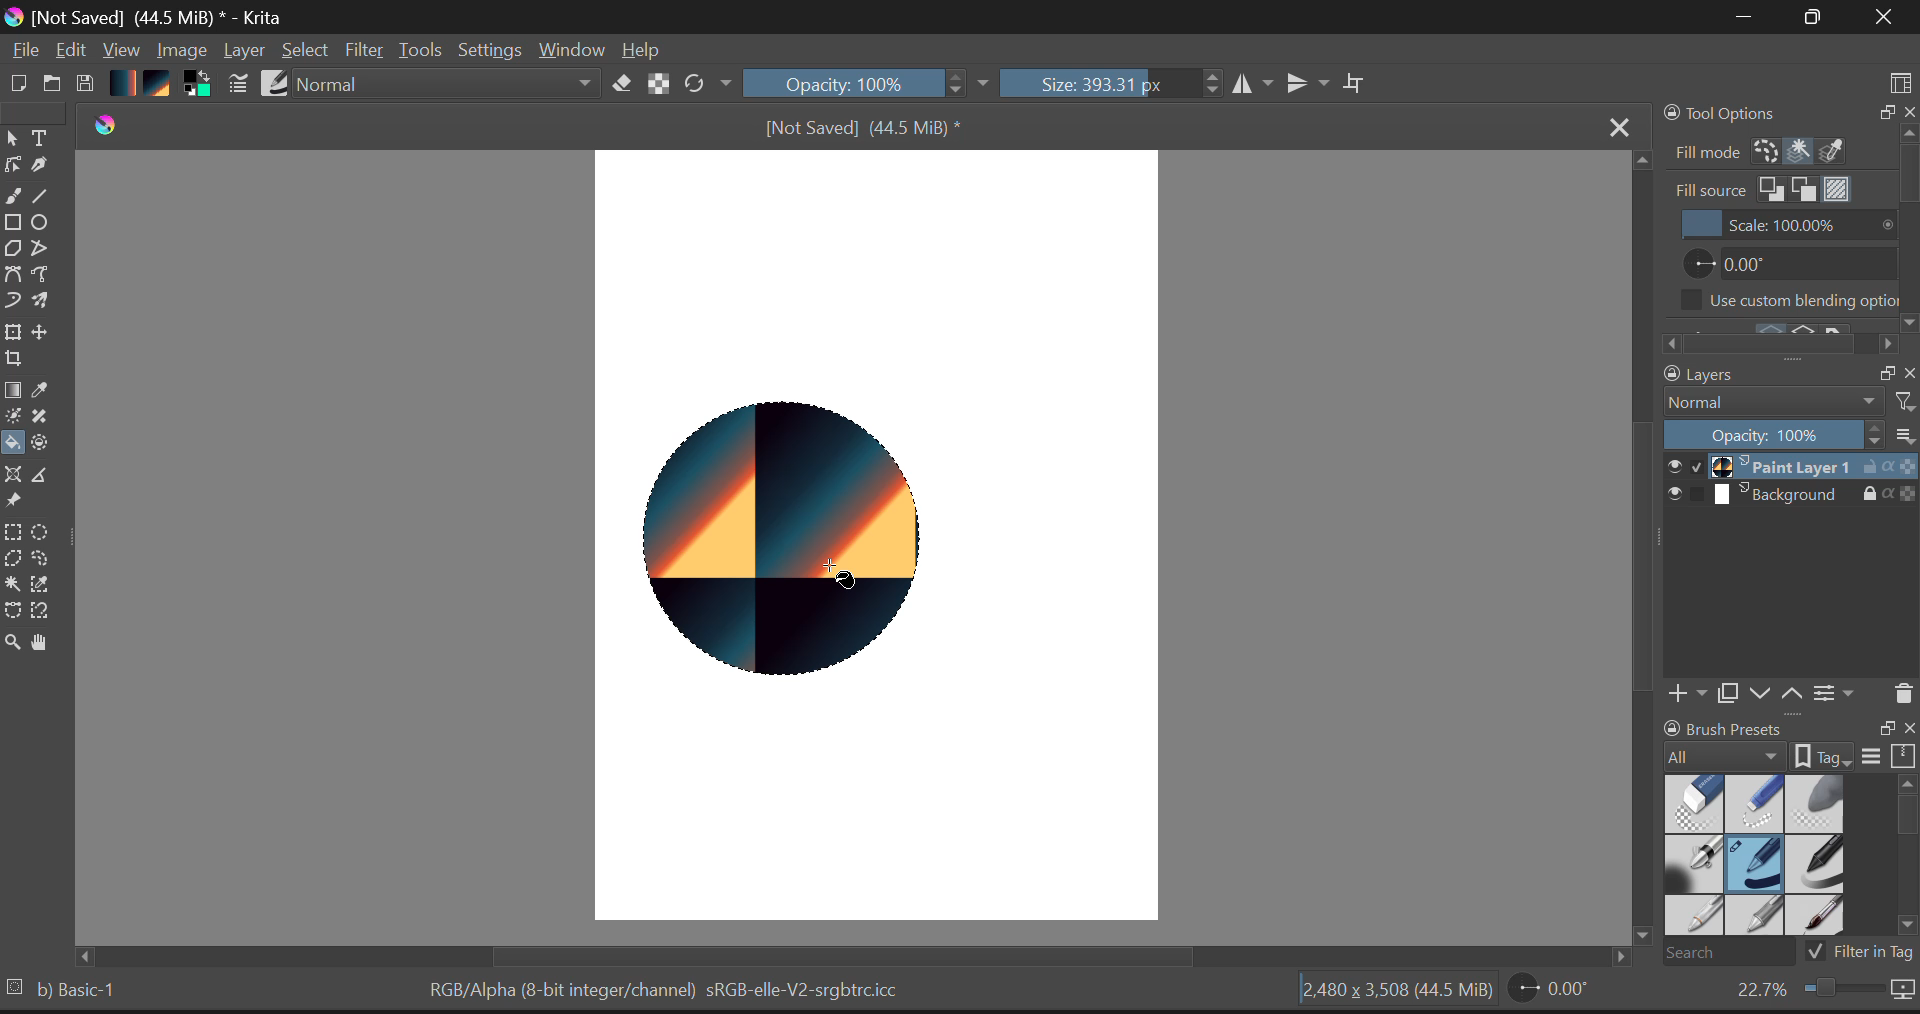  I want to click on Tools, so click(421, 50).